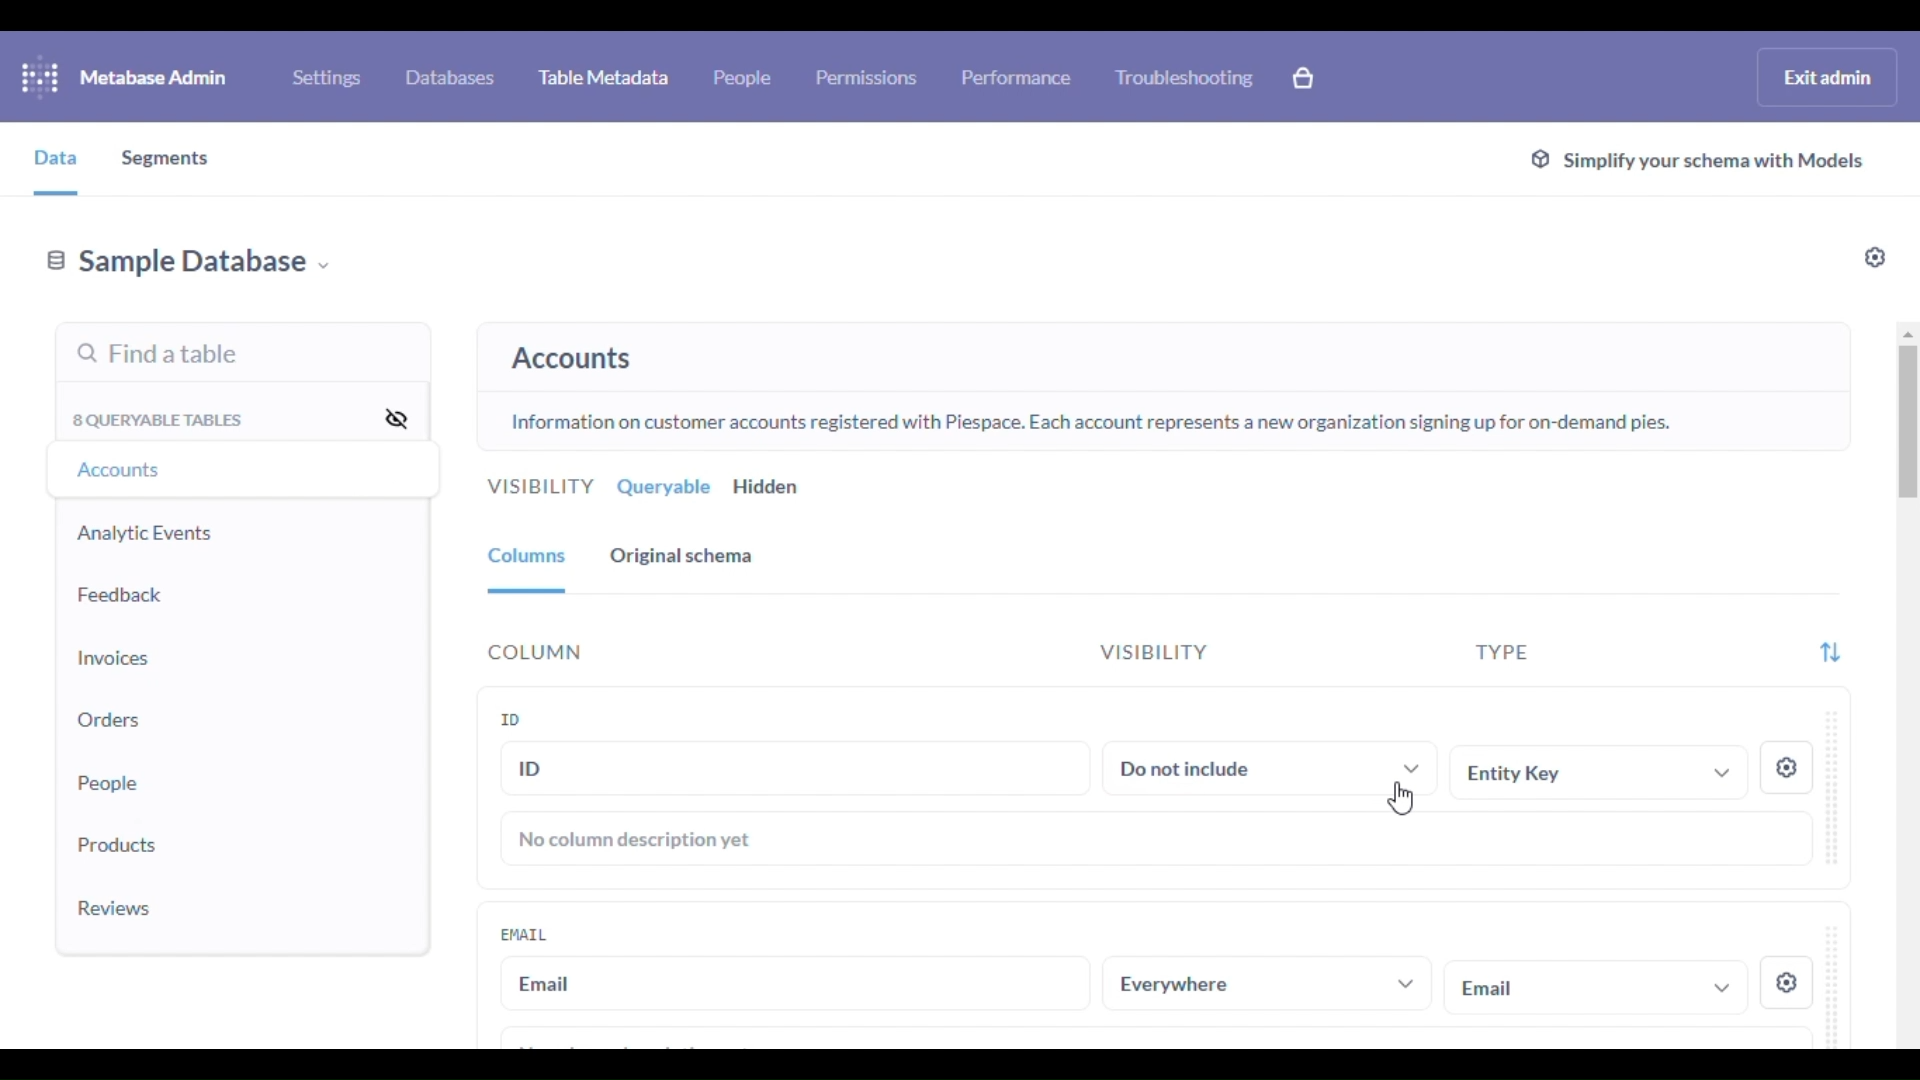 Image resolution: width=1920 pixels, height=1080 pixels. I want to click on email, so click(524, 933).